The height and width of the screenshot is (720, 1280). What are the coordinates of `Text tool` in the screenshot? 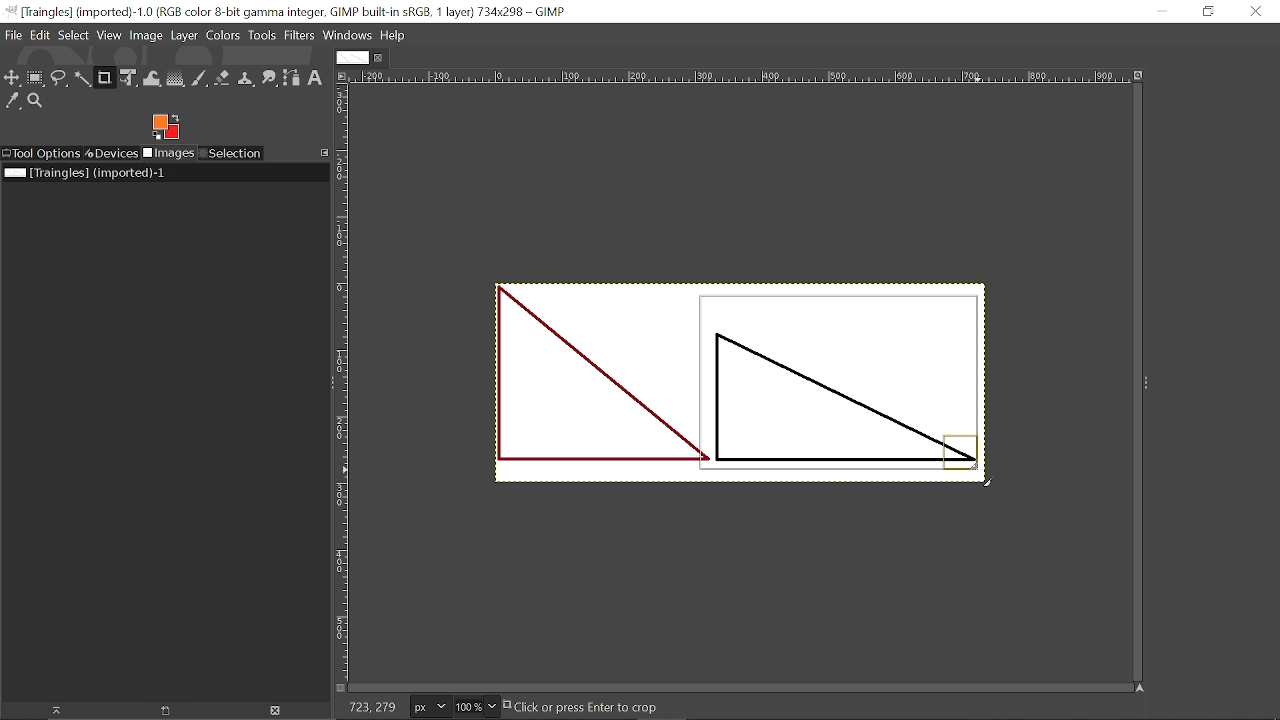 It's located at (315, 79).